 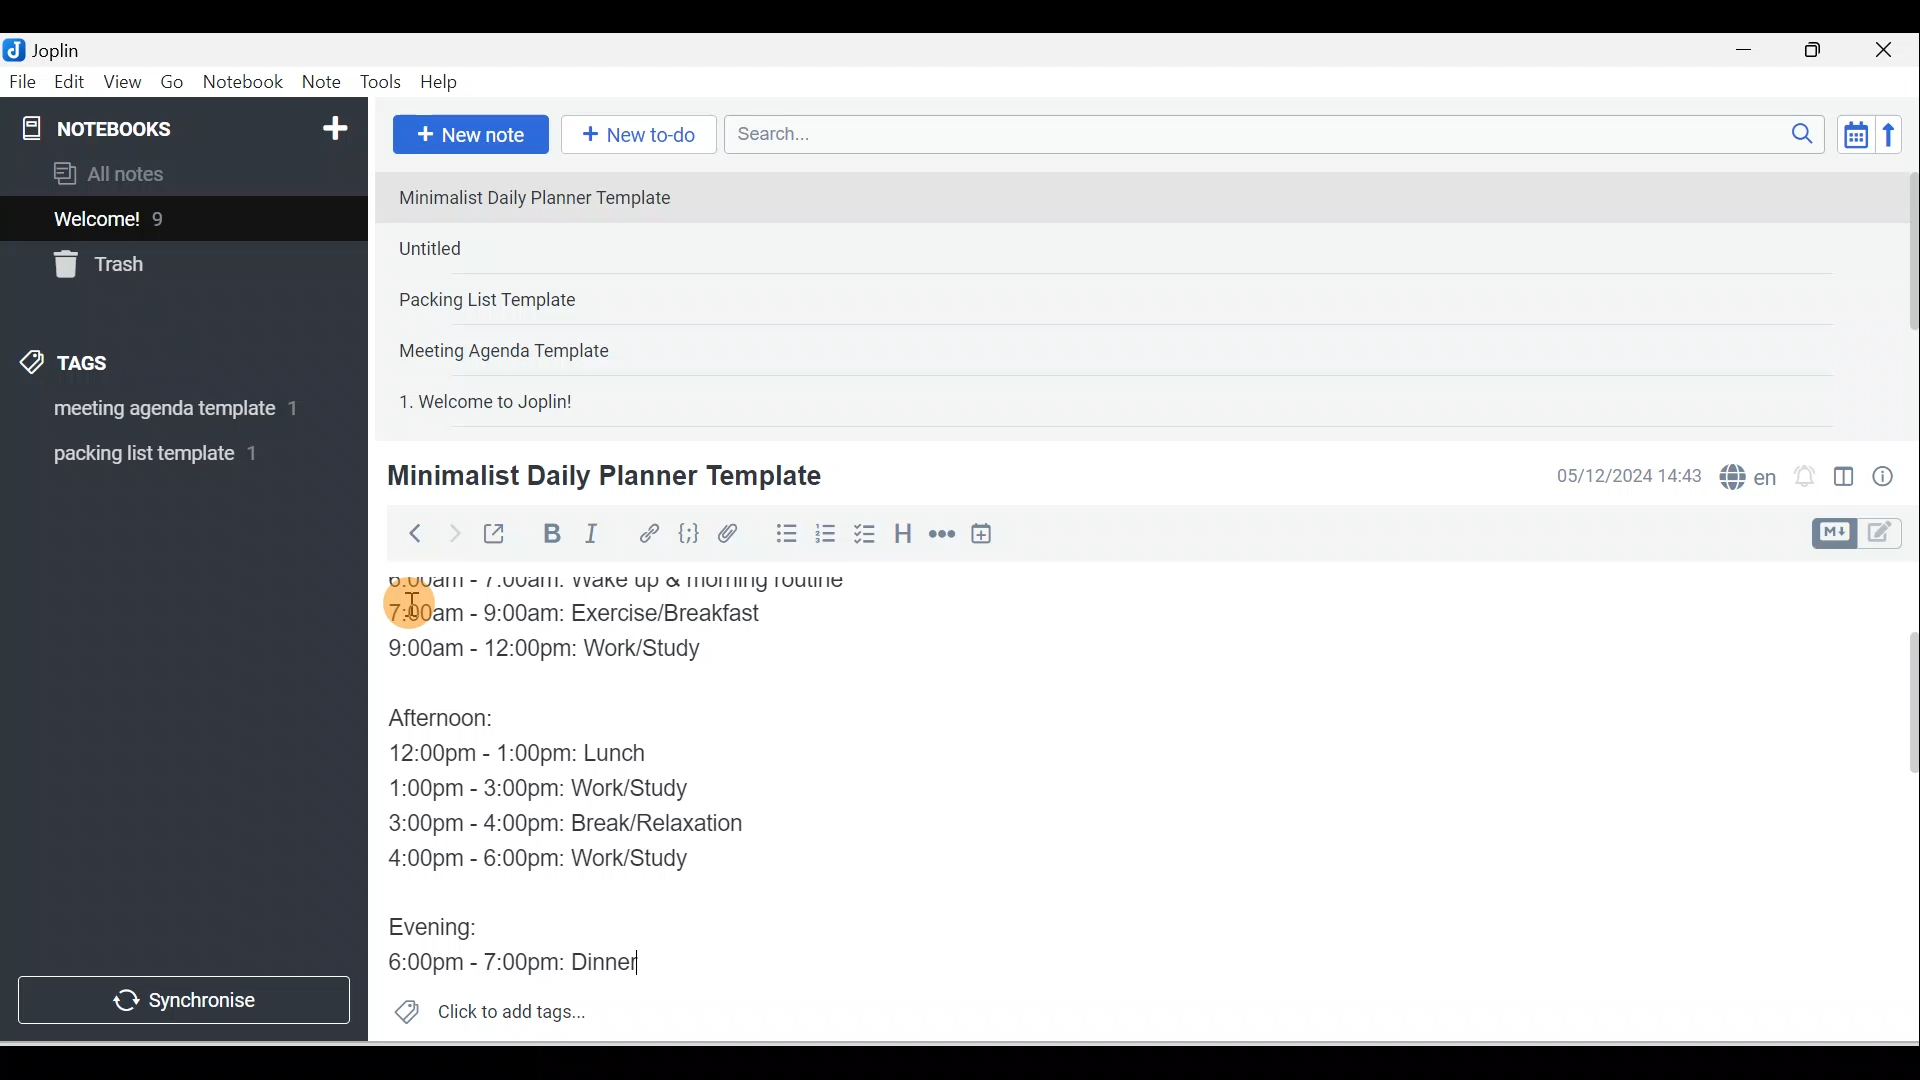 I want to click on Edit, so click(x=71, y=83).